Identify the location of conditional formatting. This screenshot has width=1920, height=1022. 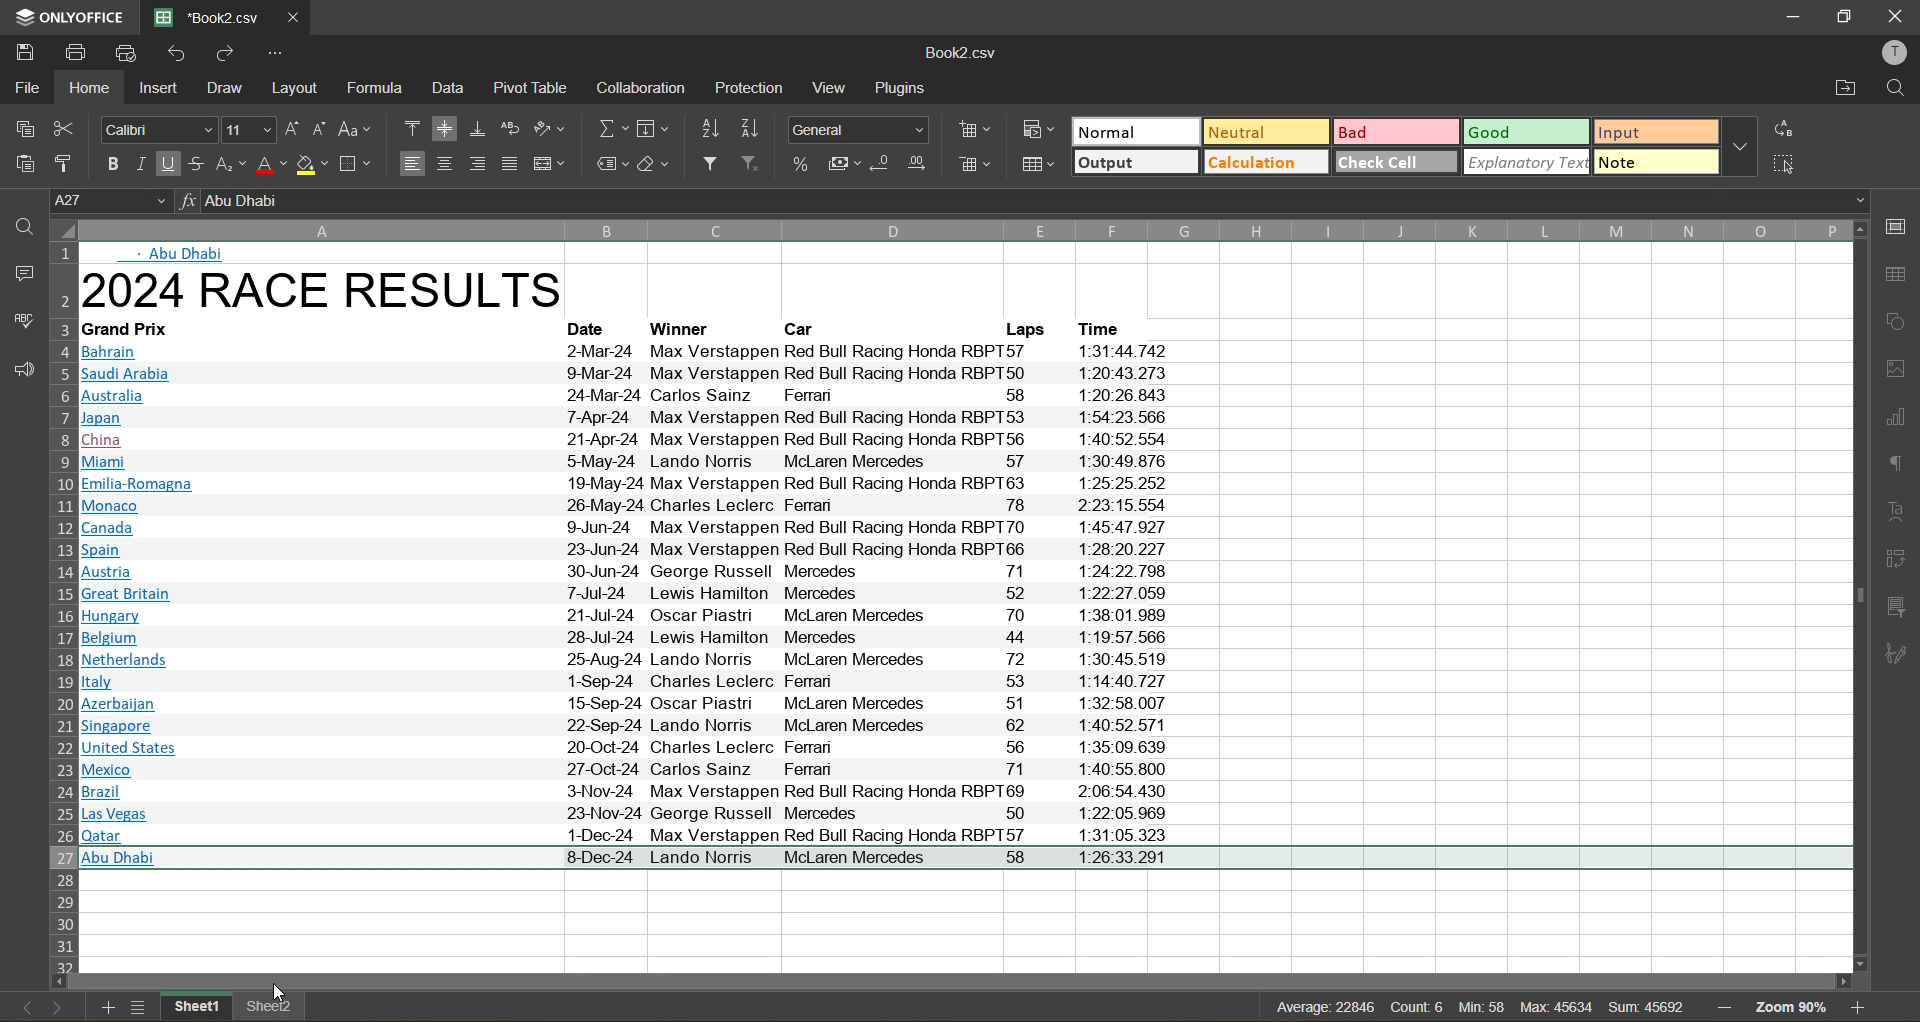
(1034, 133).